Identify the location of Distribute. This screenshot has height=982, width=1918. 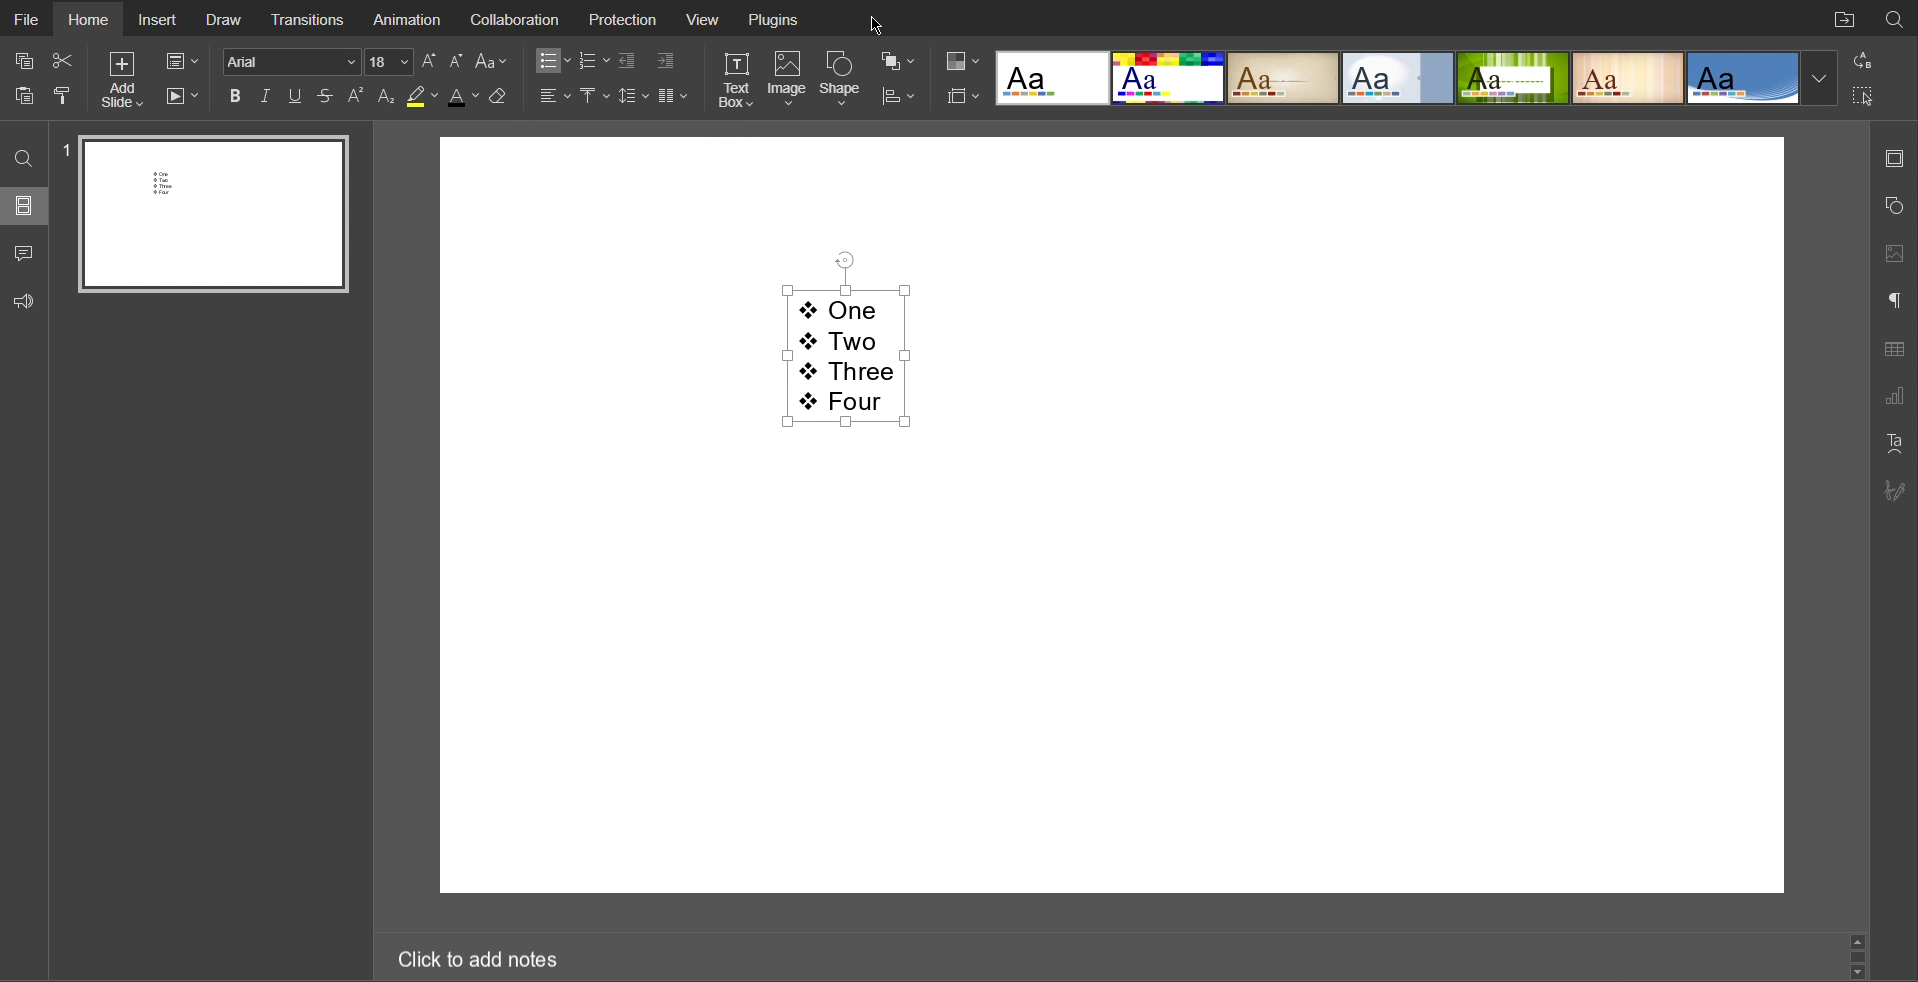
(898, 99).